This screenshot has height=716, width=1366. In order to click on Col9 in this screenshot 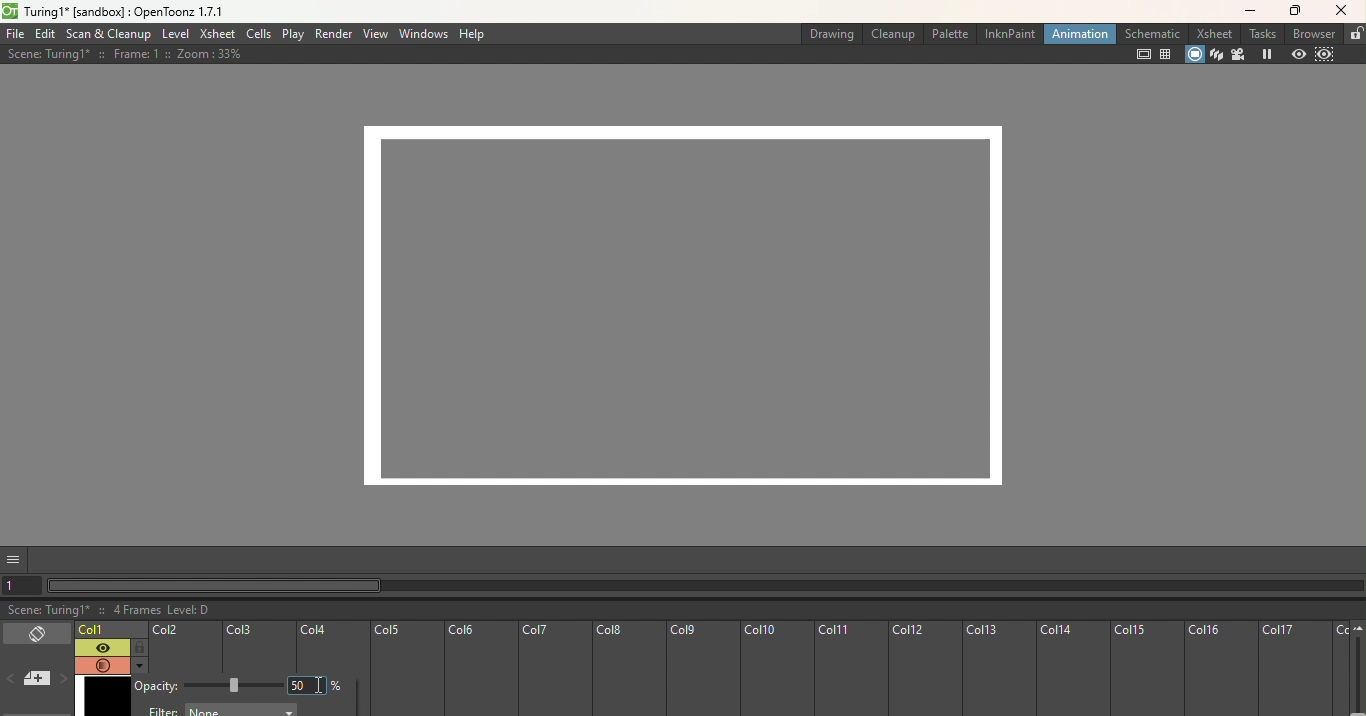, I will do `click(700, 669)`.